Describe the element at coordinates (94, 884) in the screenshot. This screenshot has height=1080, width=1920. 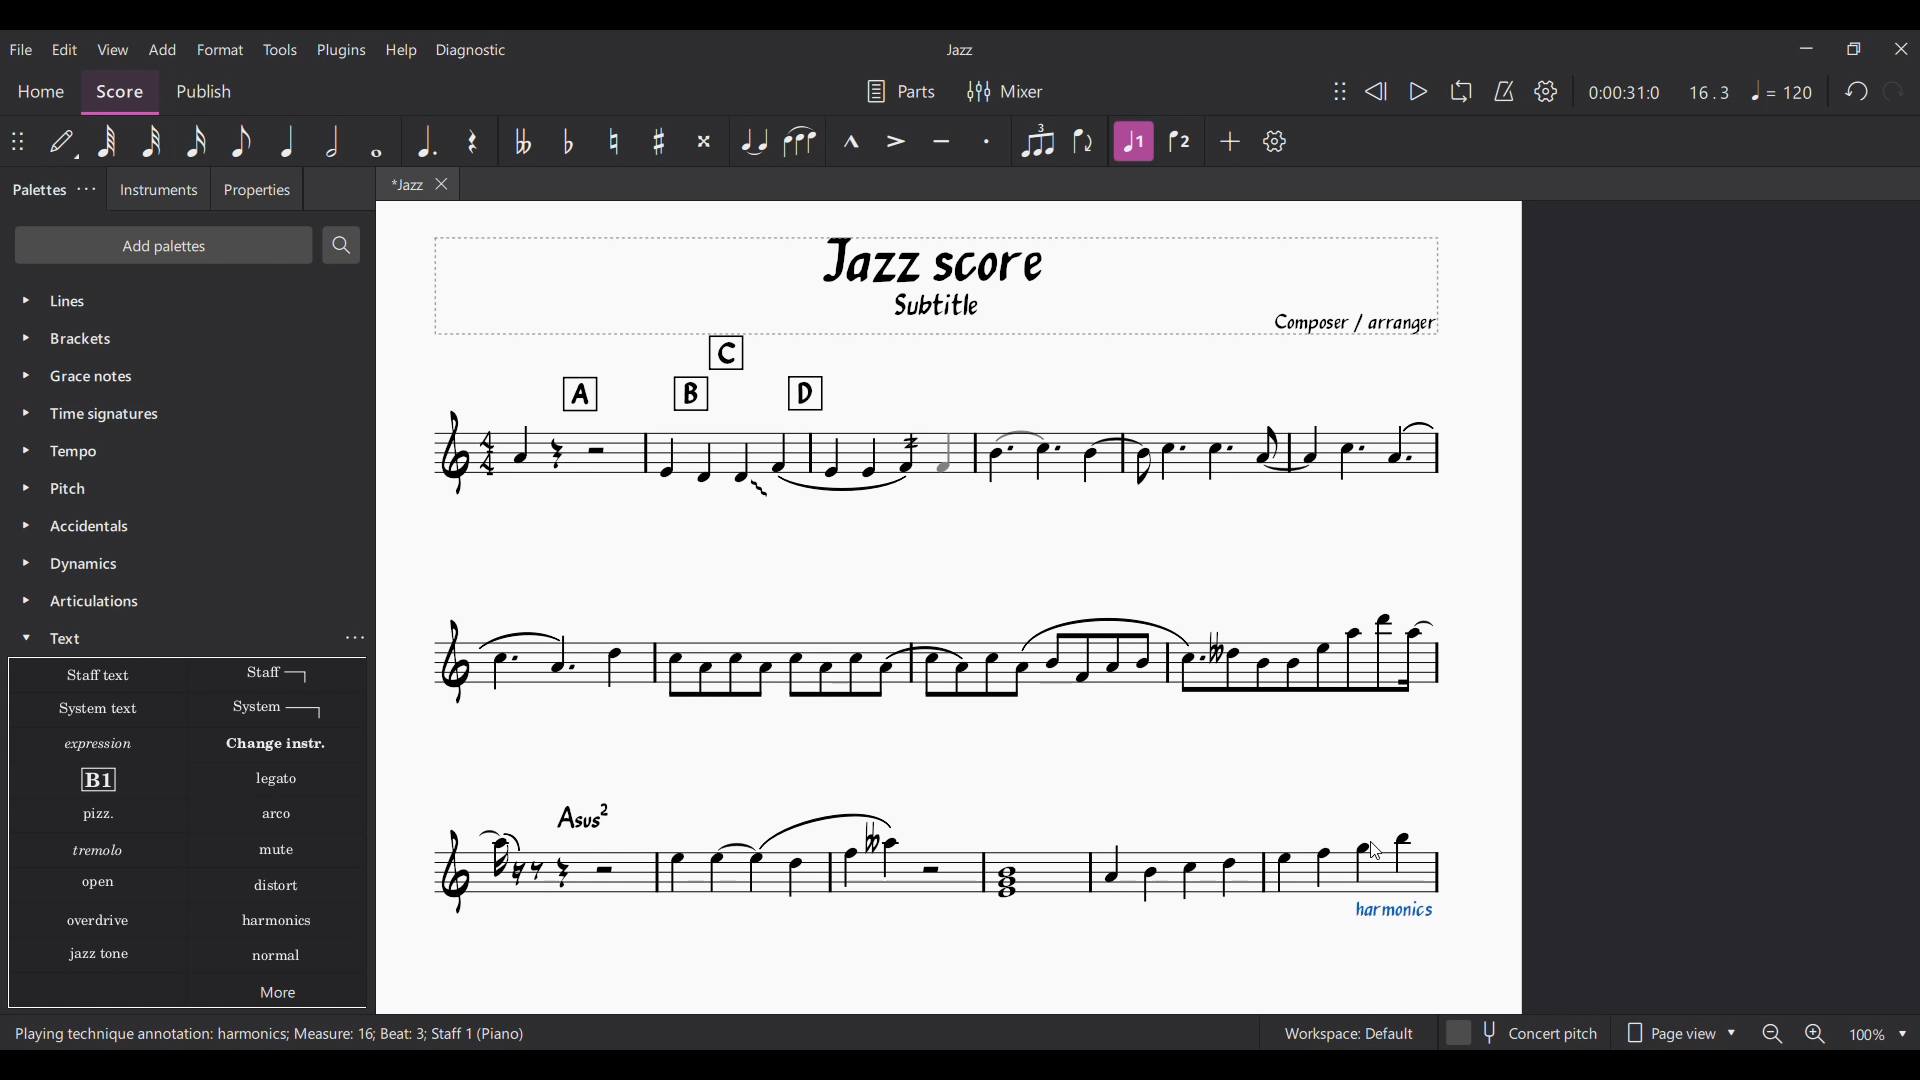
I see `` at that location.